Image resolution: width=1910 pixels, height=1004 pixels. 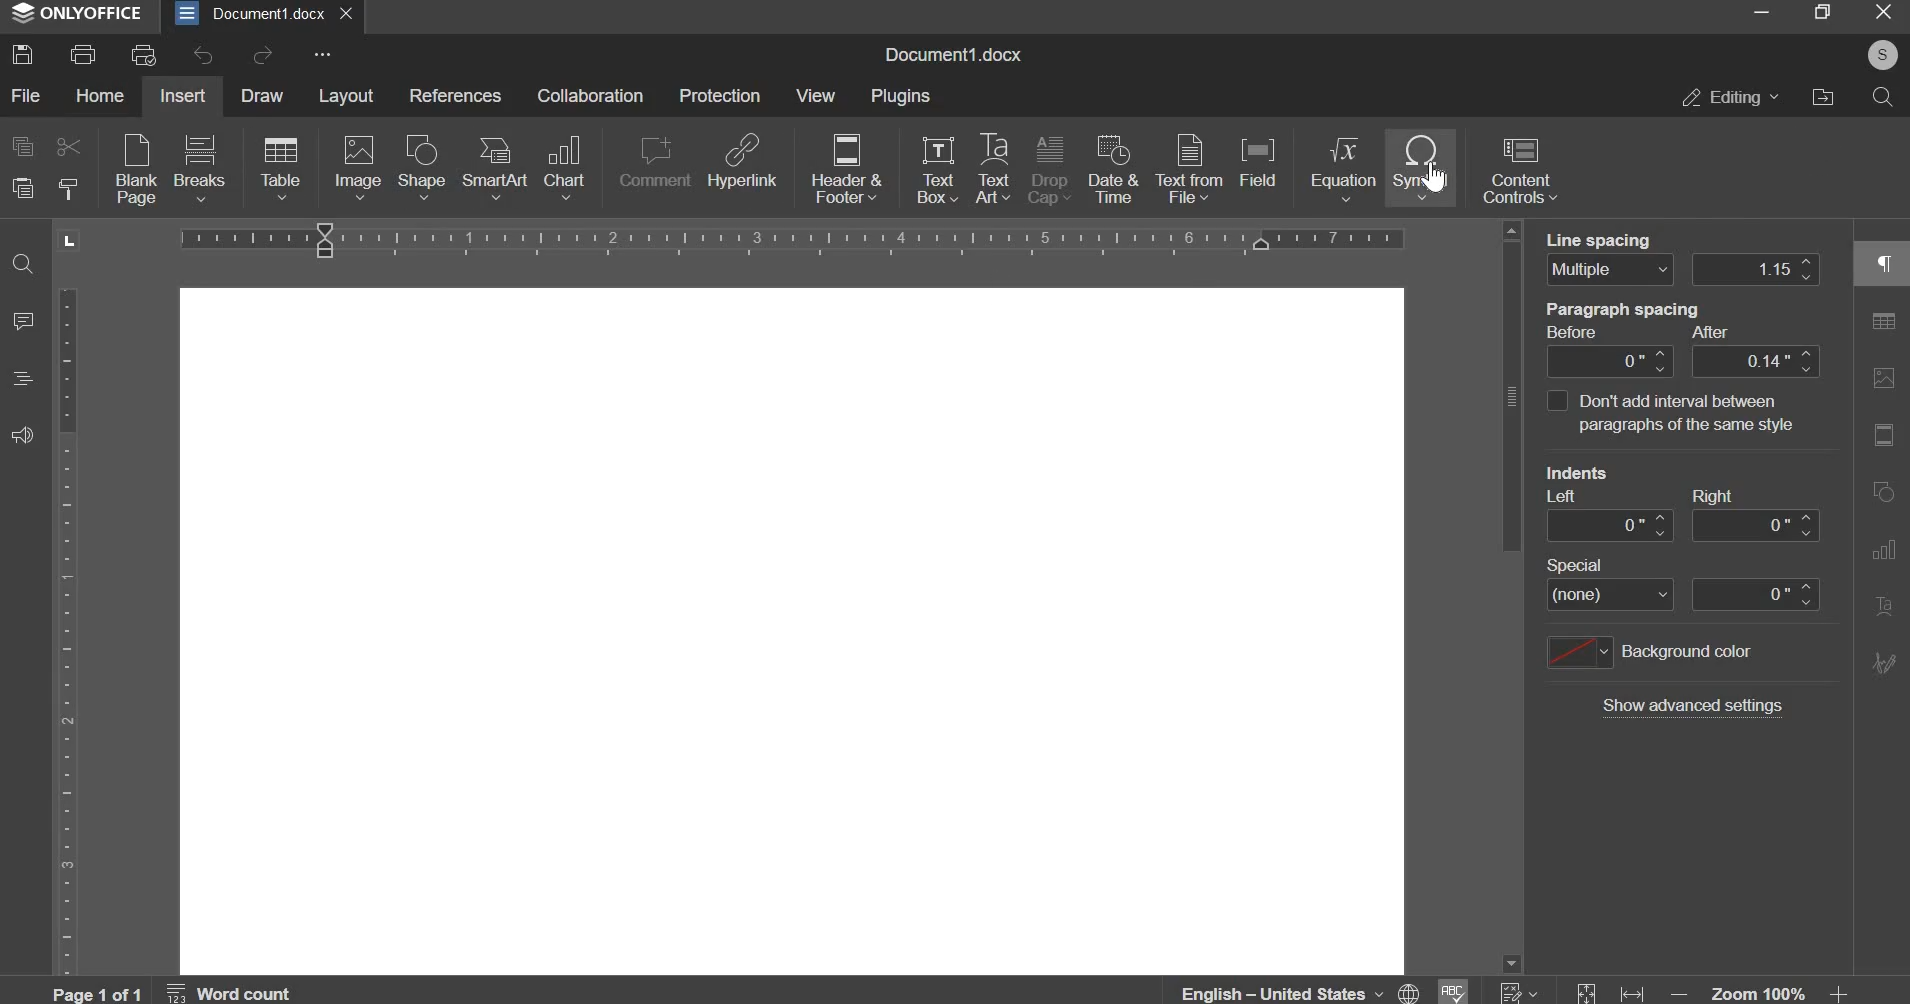 I want to click on name of document, so click(x=952, y=55).